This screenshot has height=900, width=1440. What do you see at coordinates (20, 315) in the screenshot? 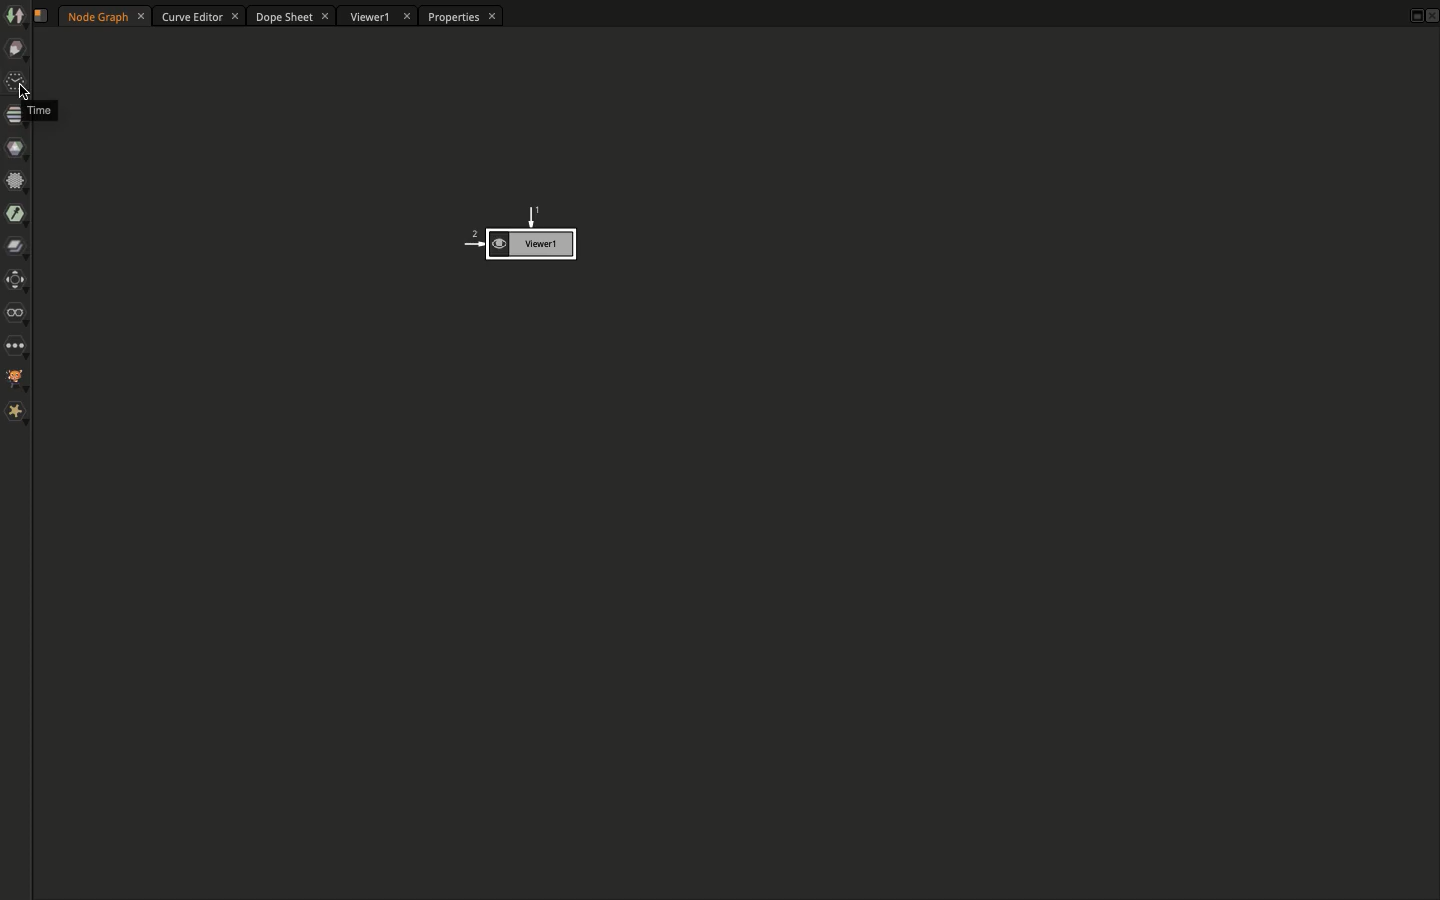
I see `Views` at bounding box center [20, 315].